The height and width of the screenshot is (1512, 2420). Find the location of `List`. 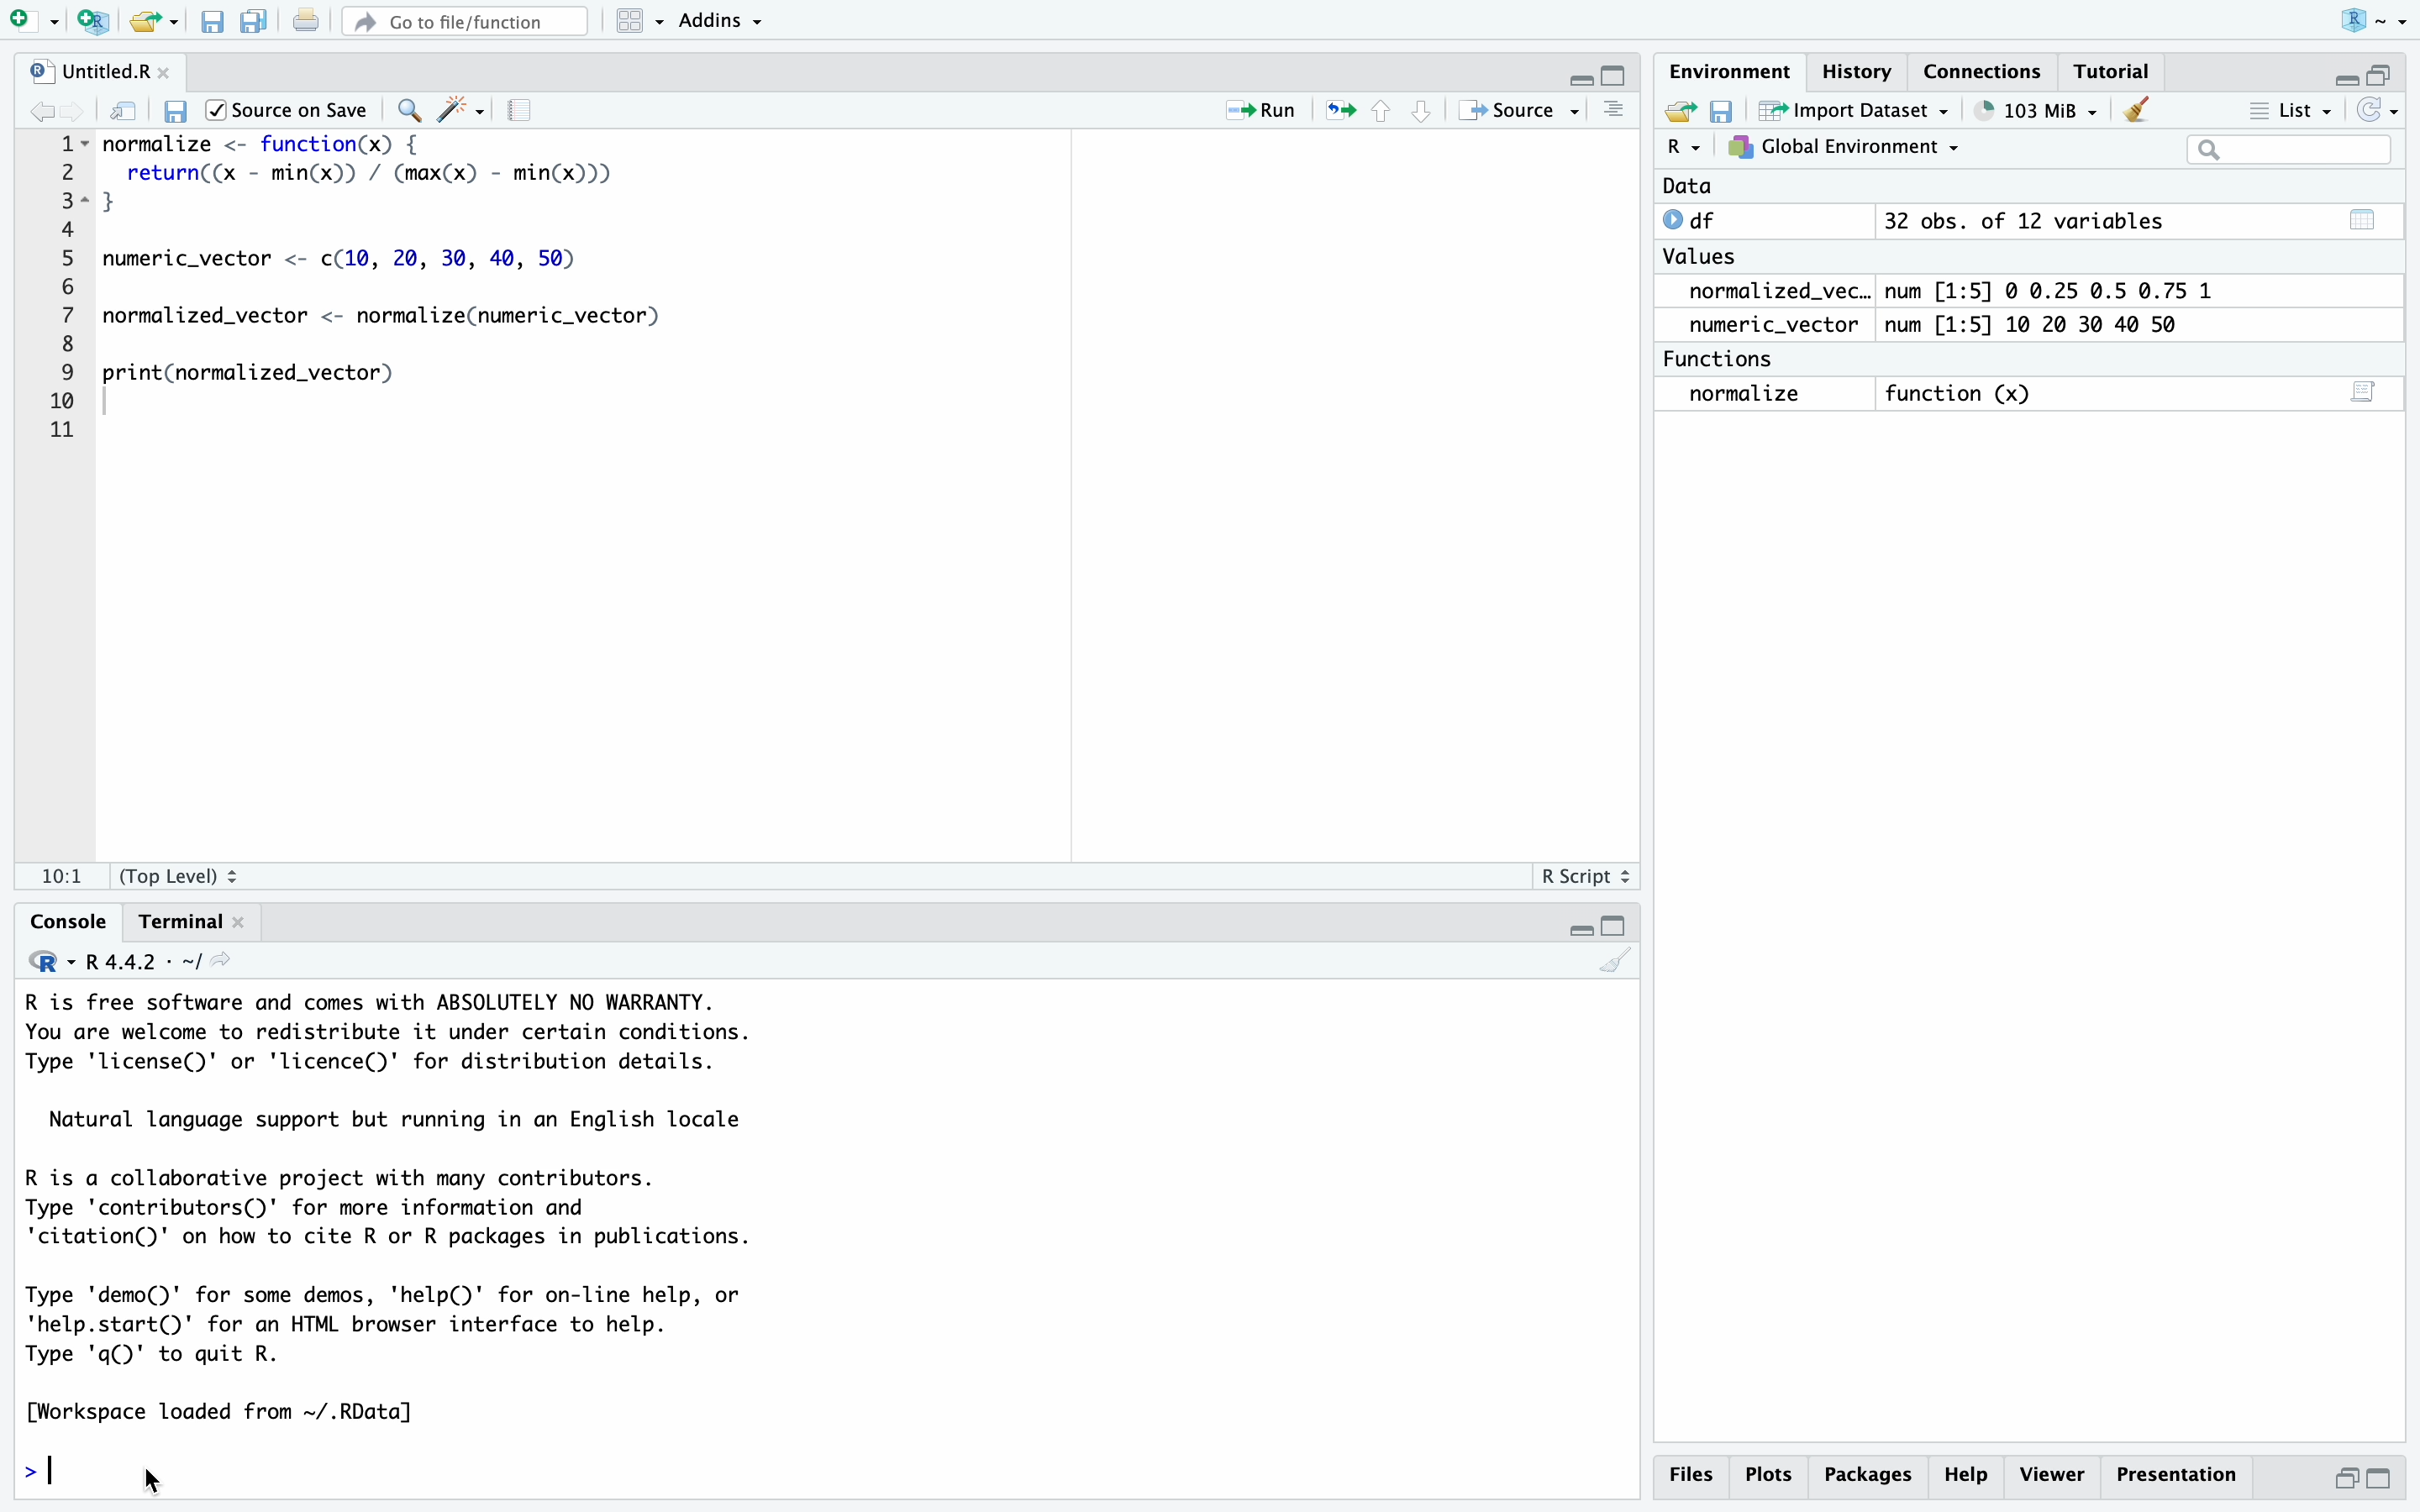

List is located at coordinates (2293, 110).